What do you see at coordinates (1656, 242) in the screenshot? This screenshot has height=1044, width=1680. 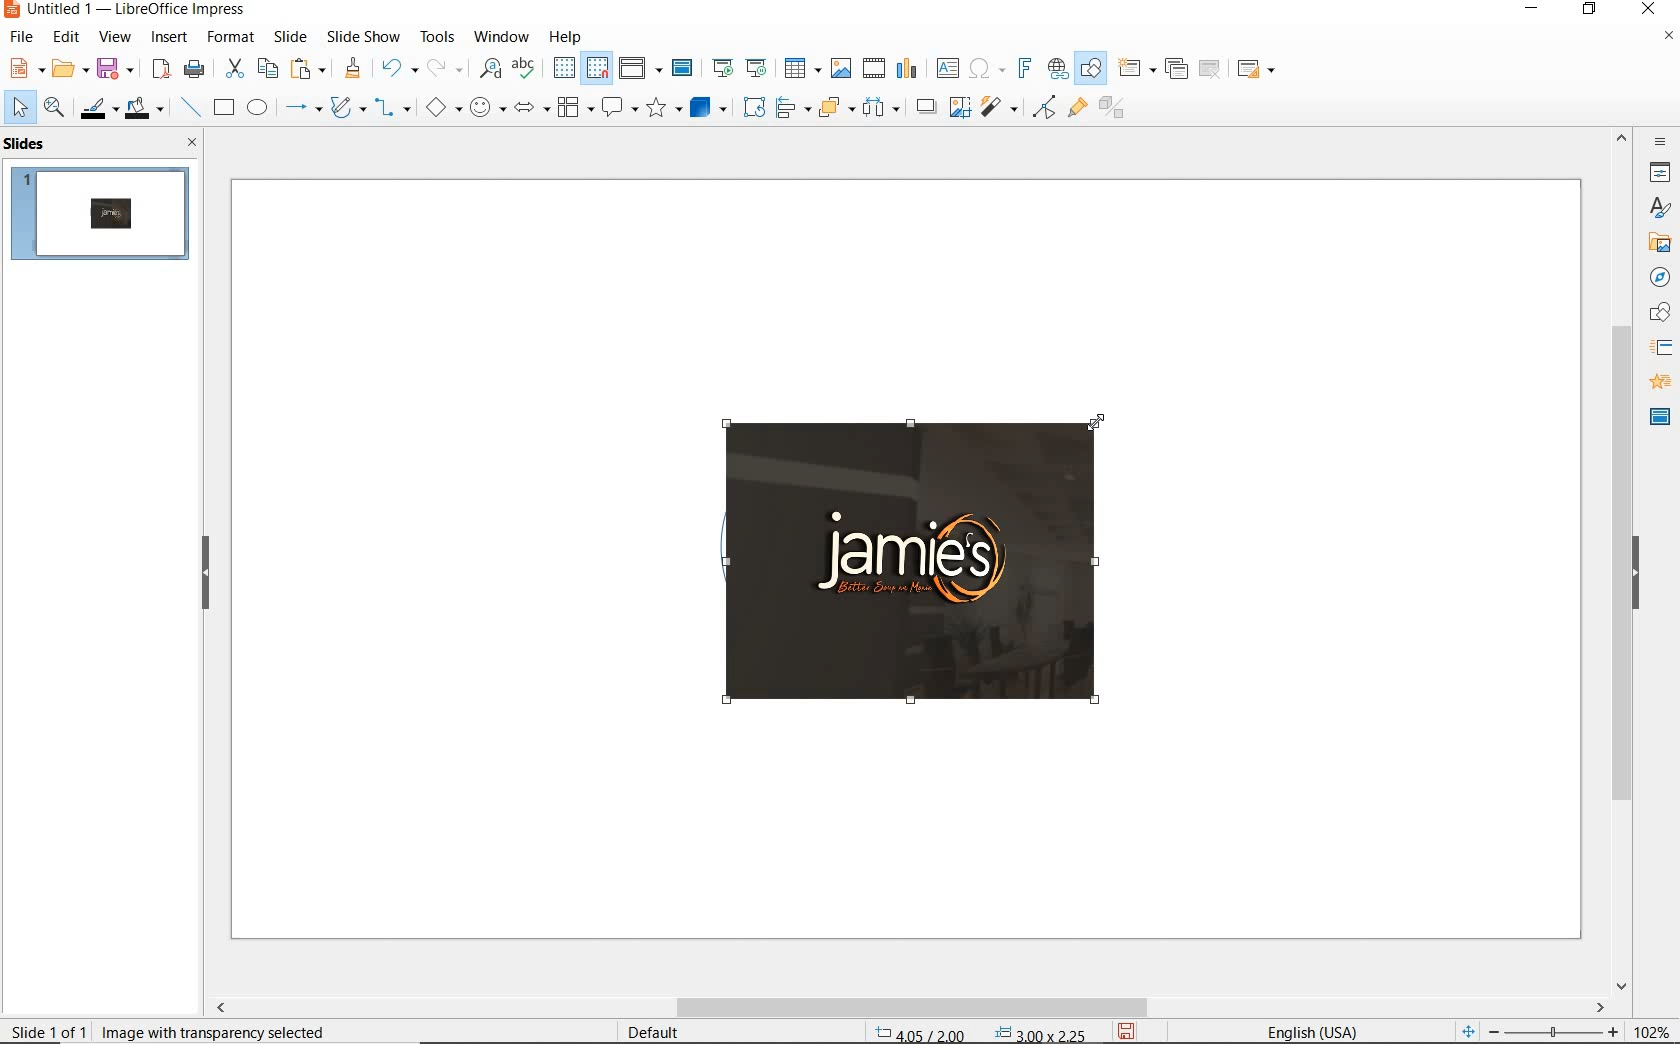 I see `gallery` at bounding box center [1656, 242].